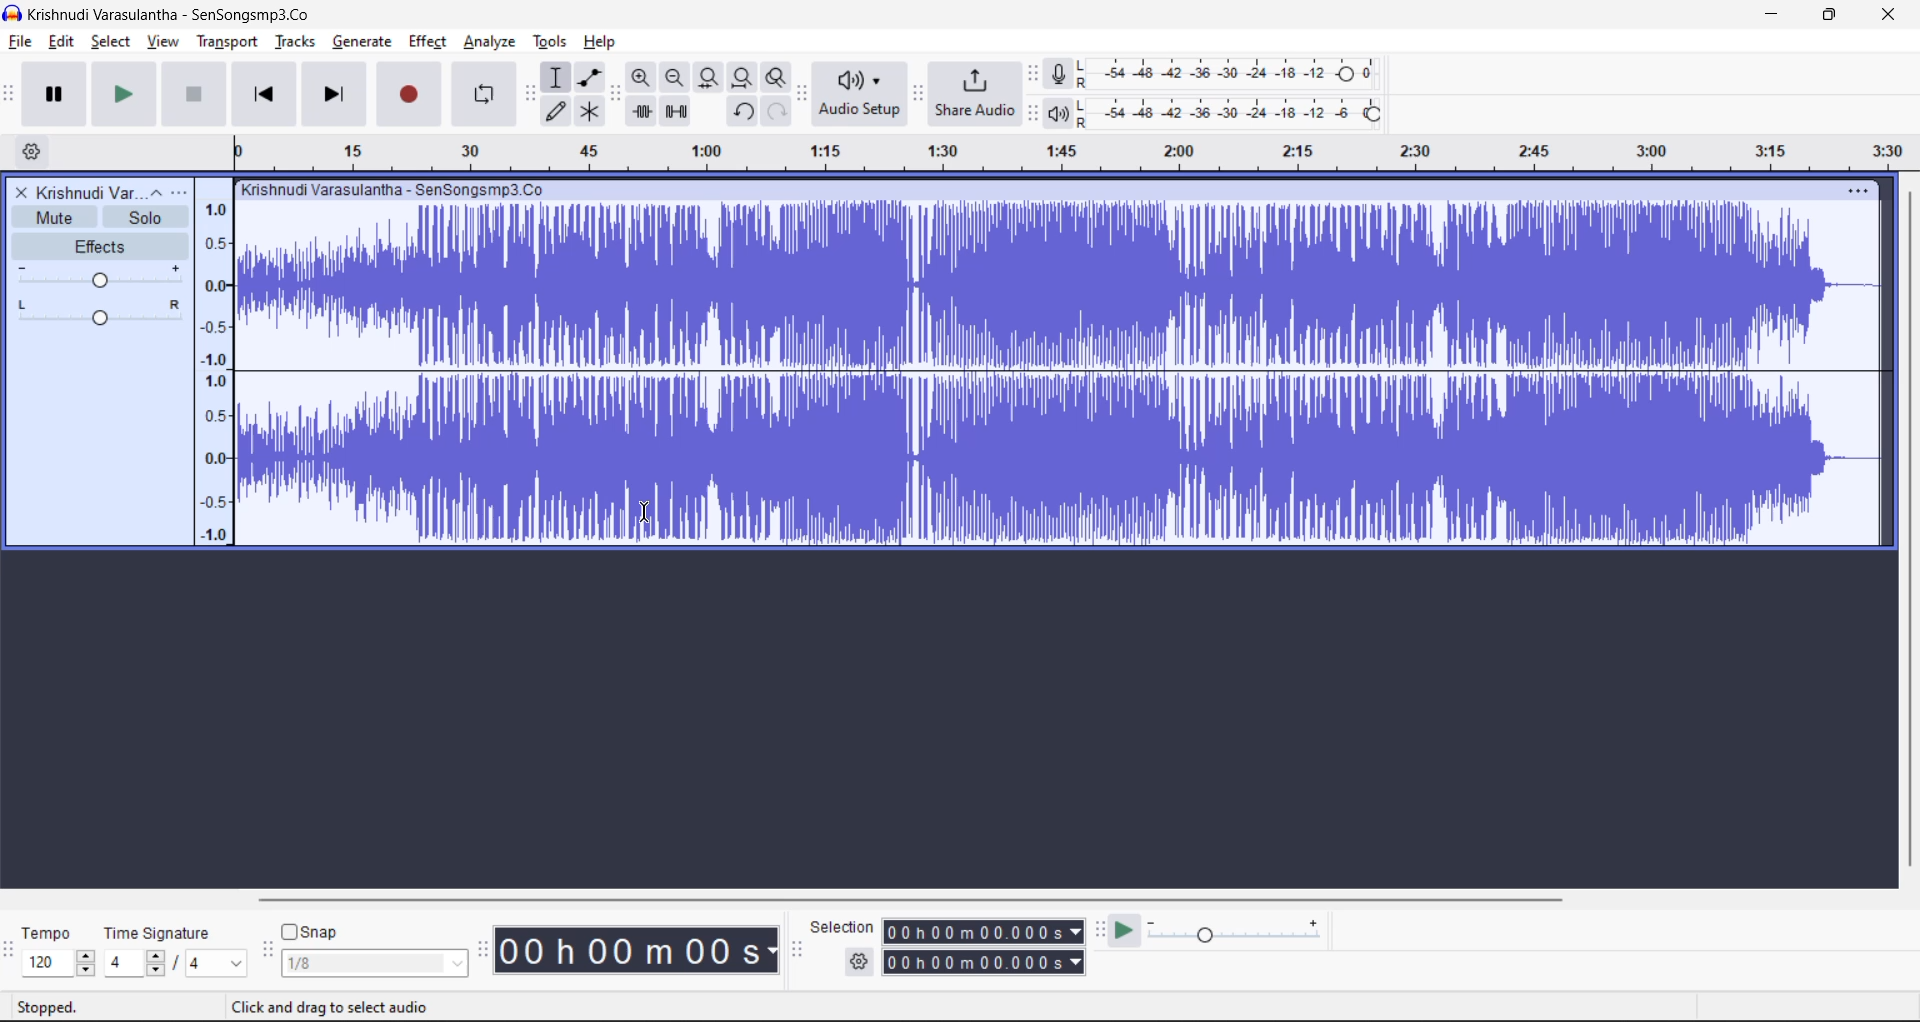  I want to click on transport tool bar, so click(11, 95).